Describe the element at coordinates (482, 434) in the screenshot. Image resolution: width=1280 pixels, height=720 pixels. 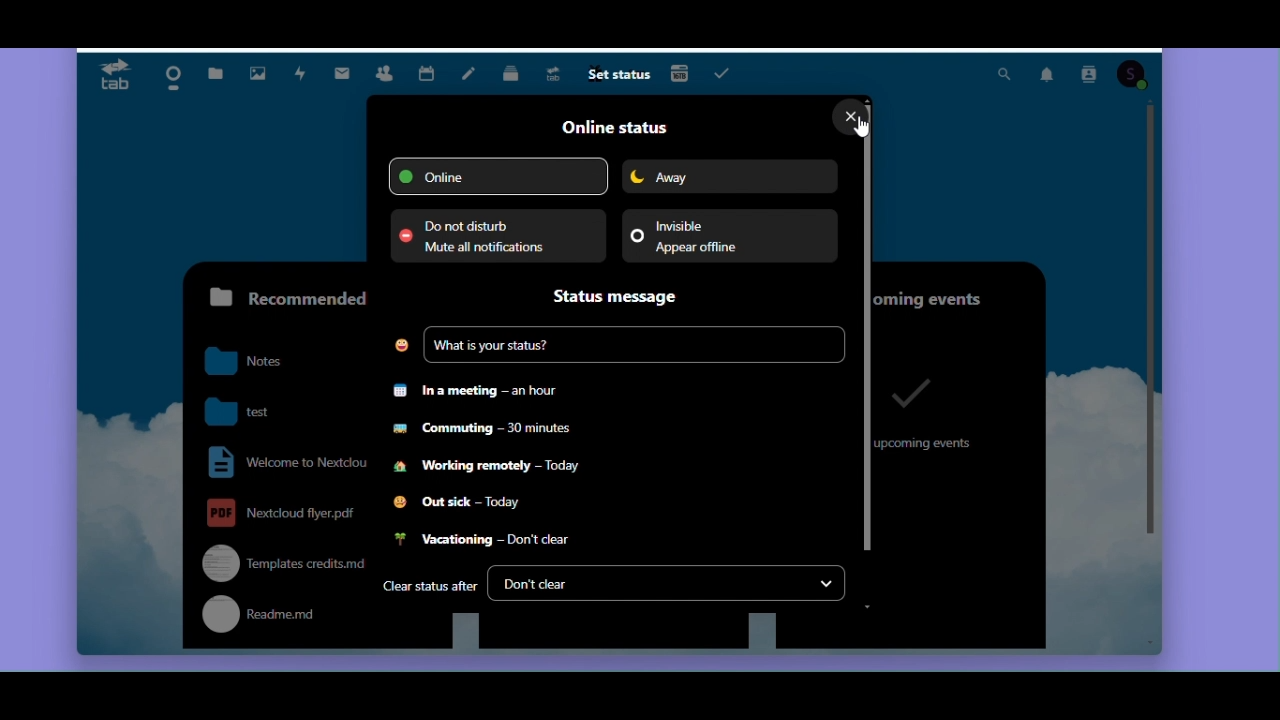
I see `Commuting 30 minutes` at that location.